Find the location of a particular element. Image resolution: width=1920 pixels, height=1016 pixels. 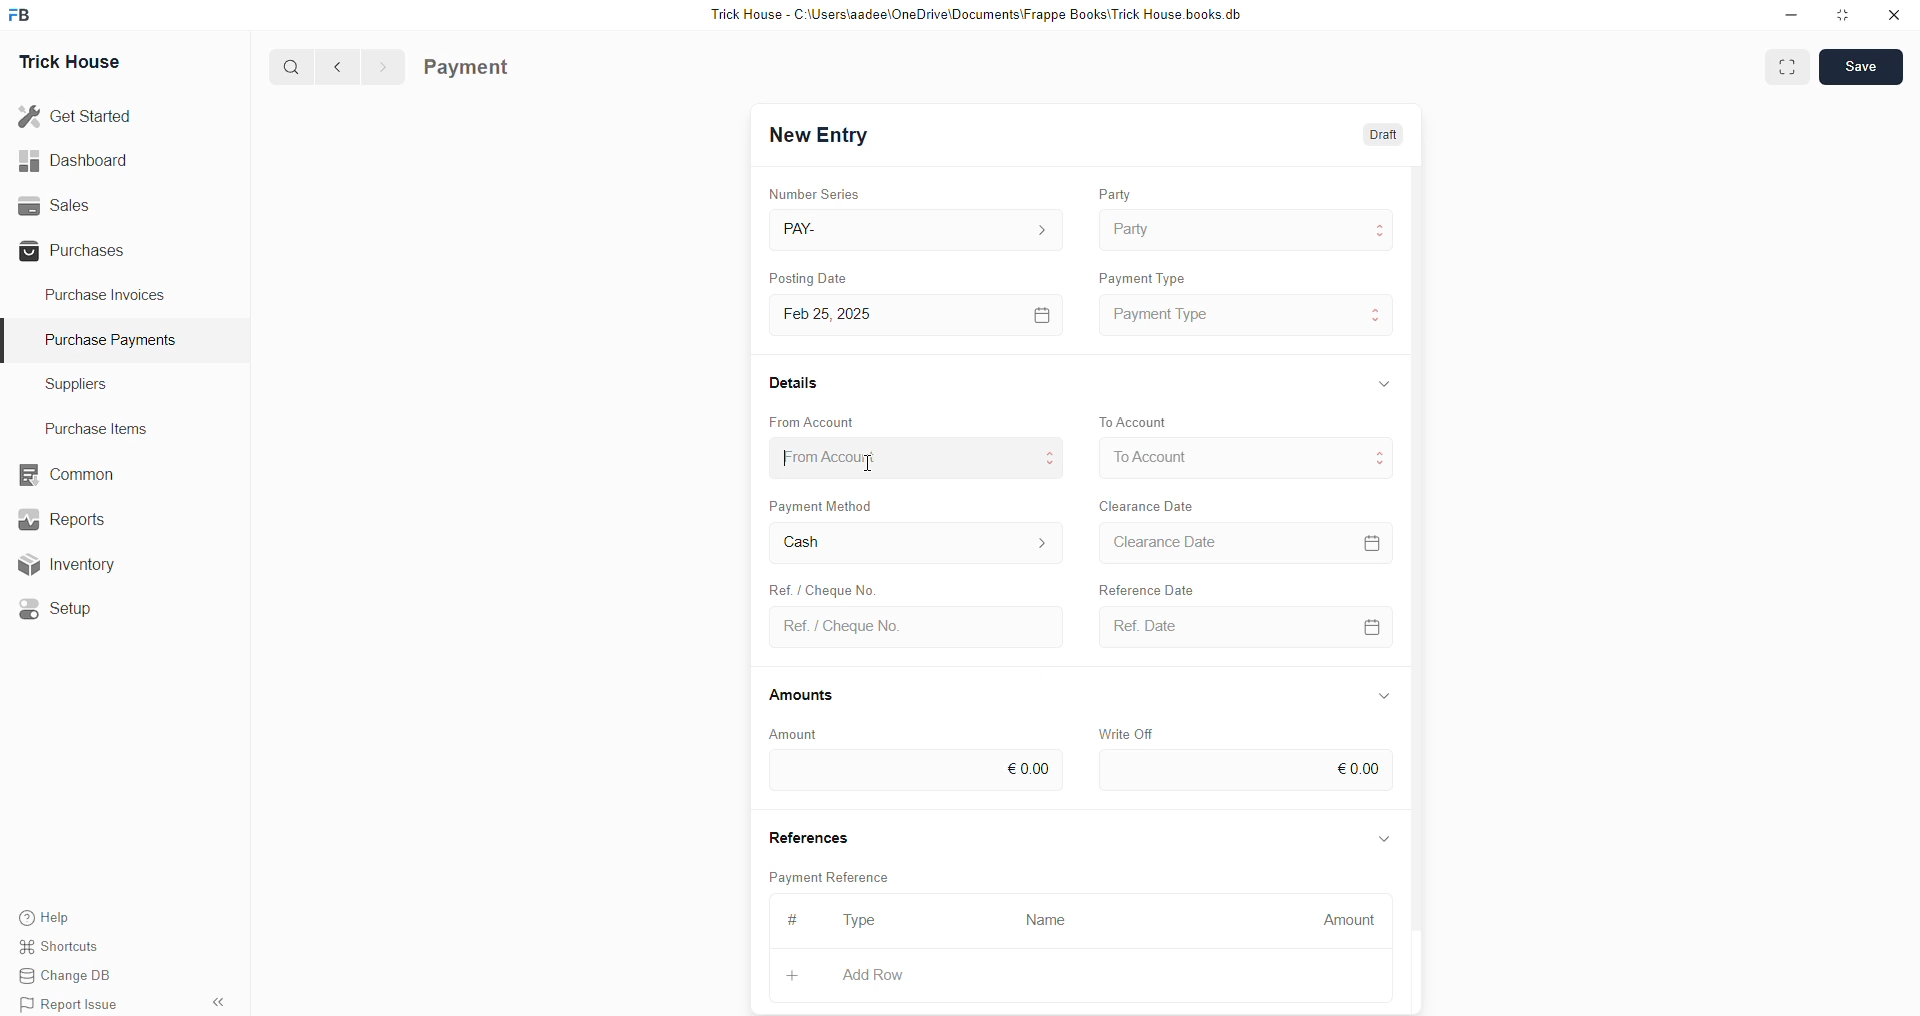

Change DB is located at coordinates (76, 977).